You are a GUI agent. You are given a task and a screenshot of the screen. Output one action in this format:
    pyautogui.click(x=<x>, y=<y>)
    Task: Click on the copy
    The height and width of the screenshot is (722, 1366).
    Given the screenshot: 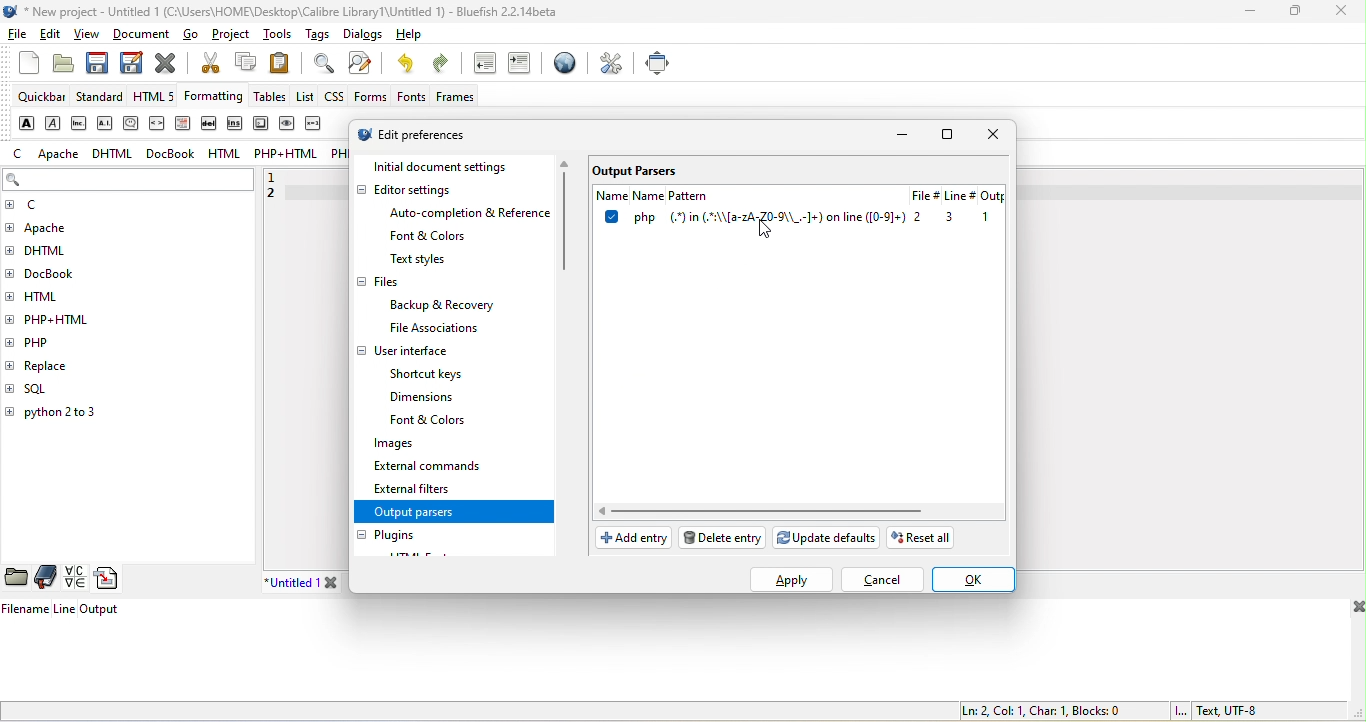 What is the action you would take?
    pyautogui.click(x=245, y=64)
    